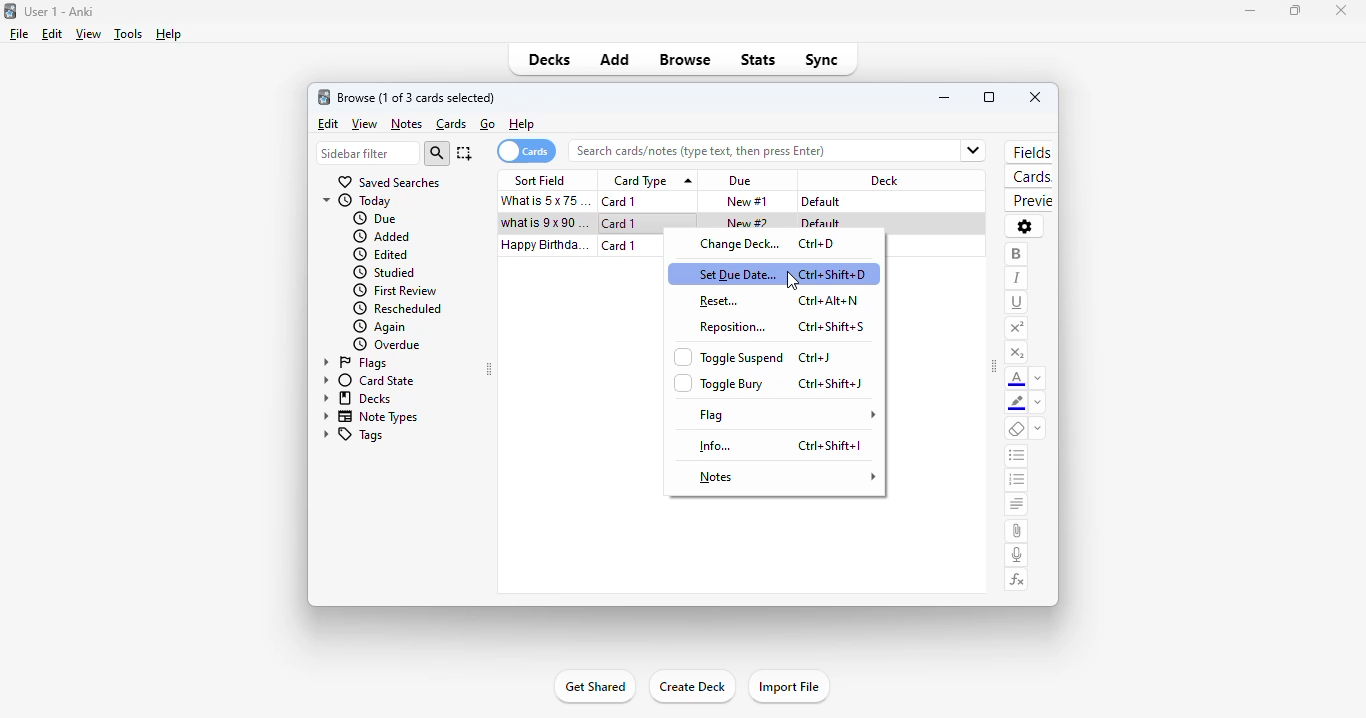 The image size is (1366, 718). I want to click on rescheduled, so click(398, 309).